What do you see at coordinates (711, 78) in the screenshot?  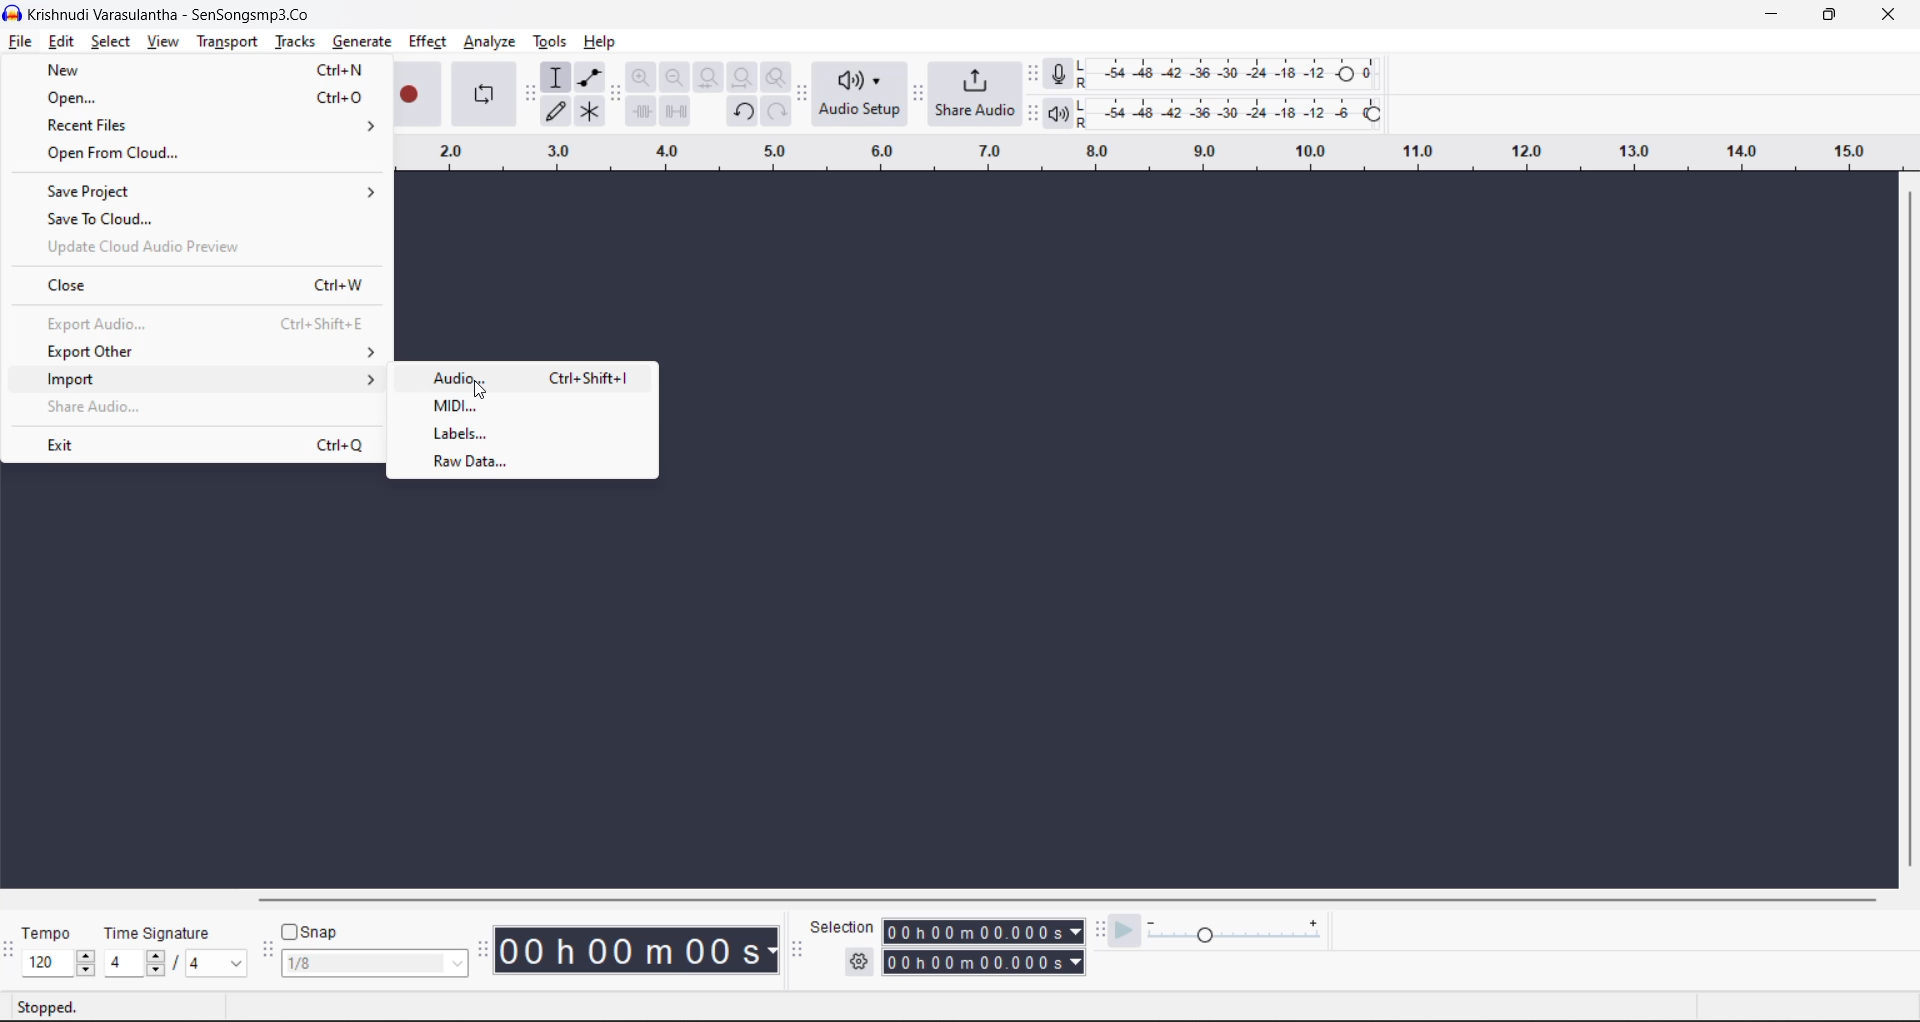 I see `fit selection to width` at bounding box center [711, 78].